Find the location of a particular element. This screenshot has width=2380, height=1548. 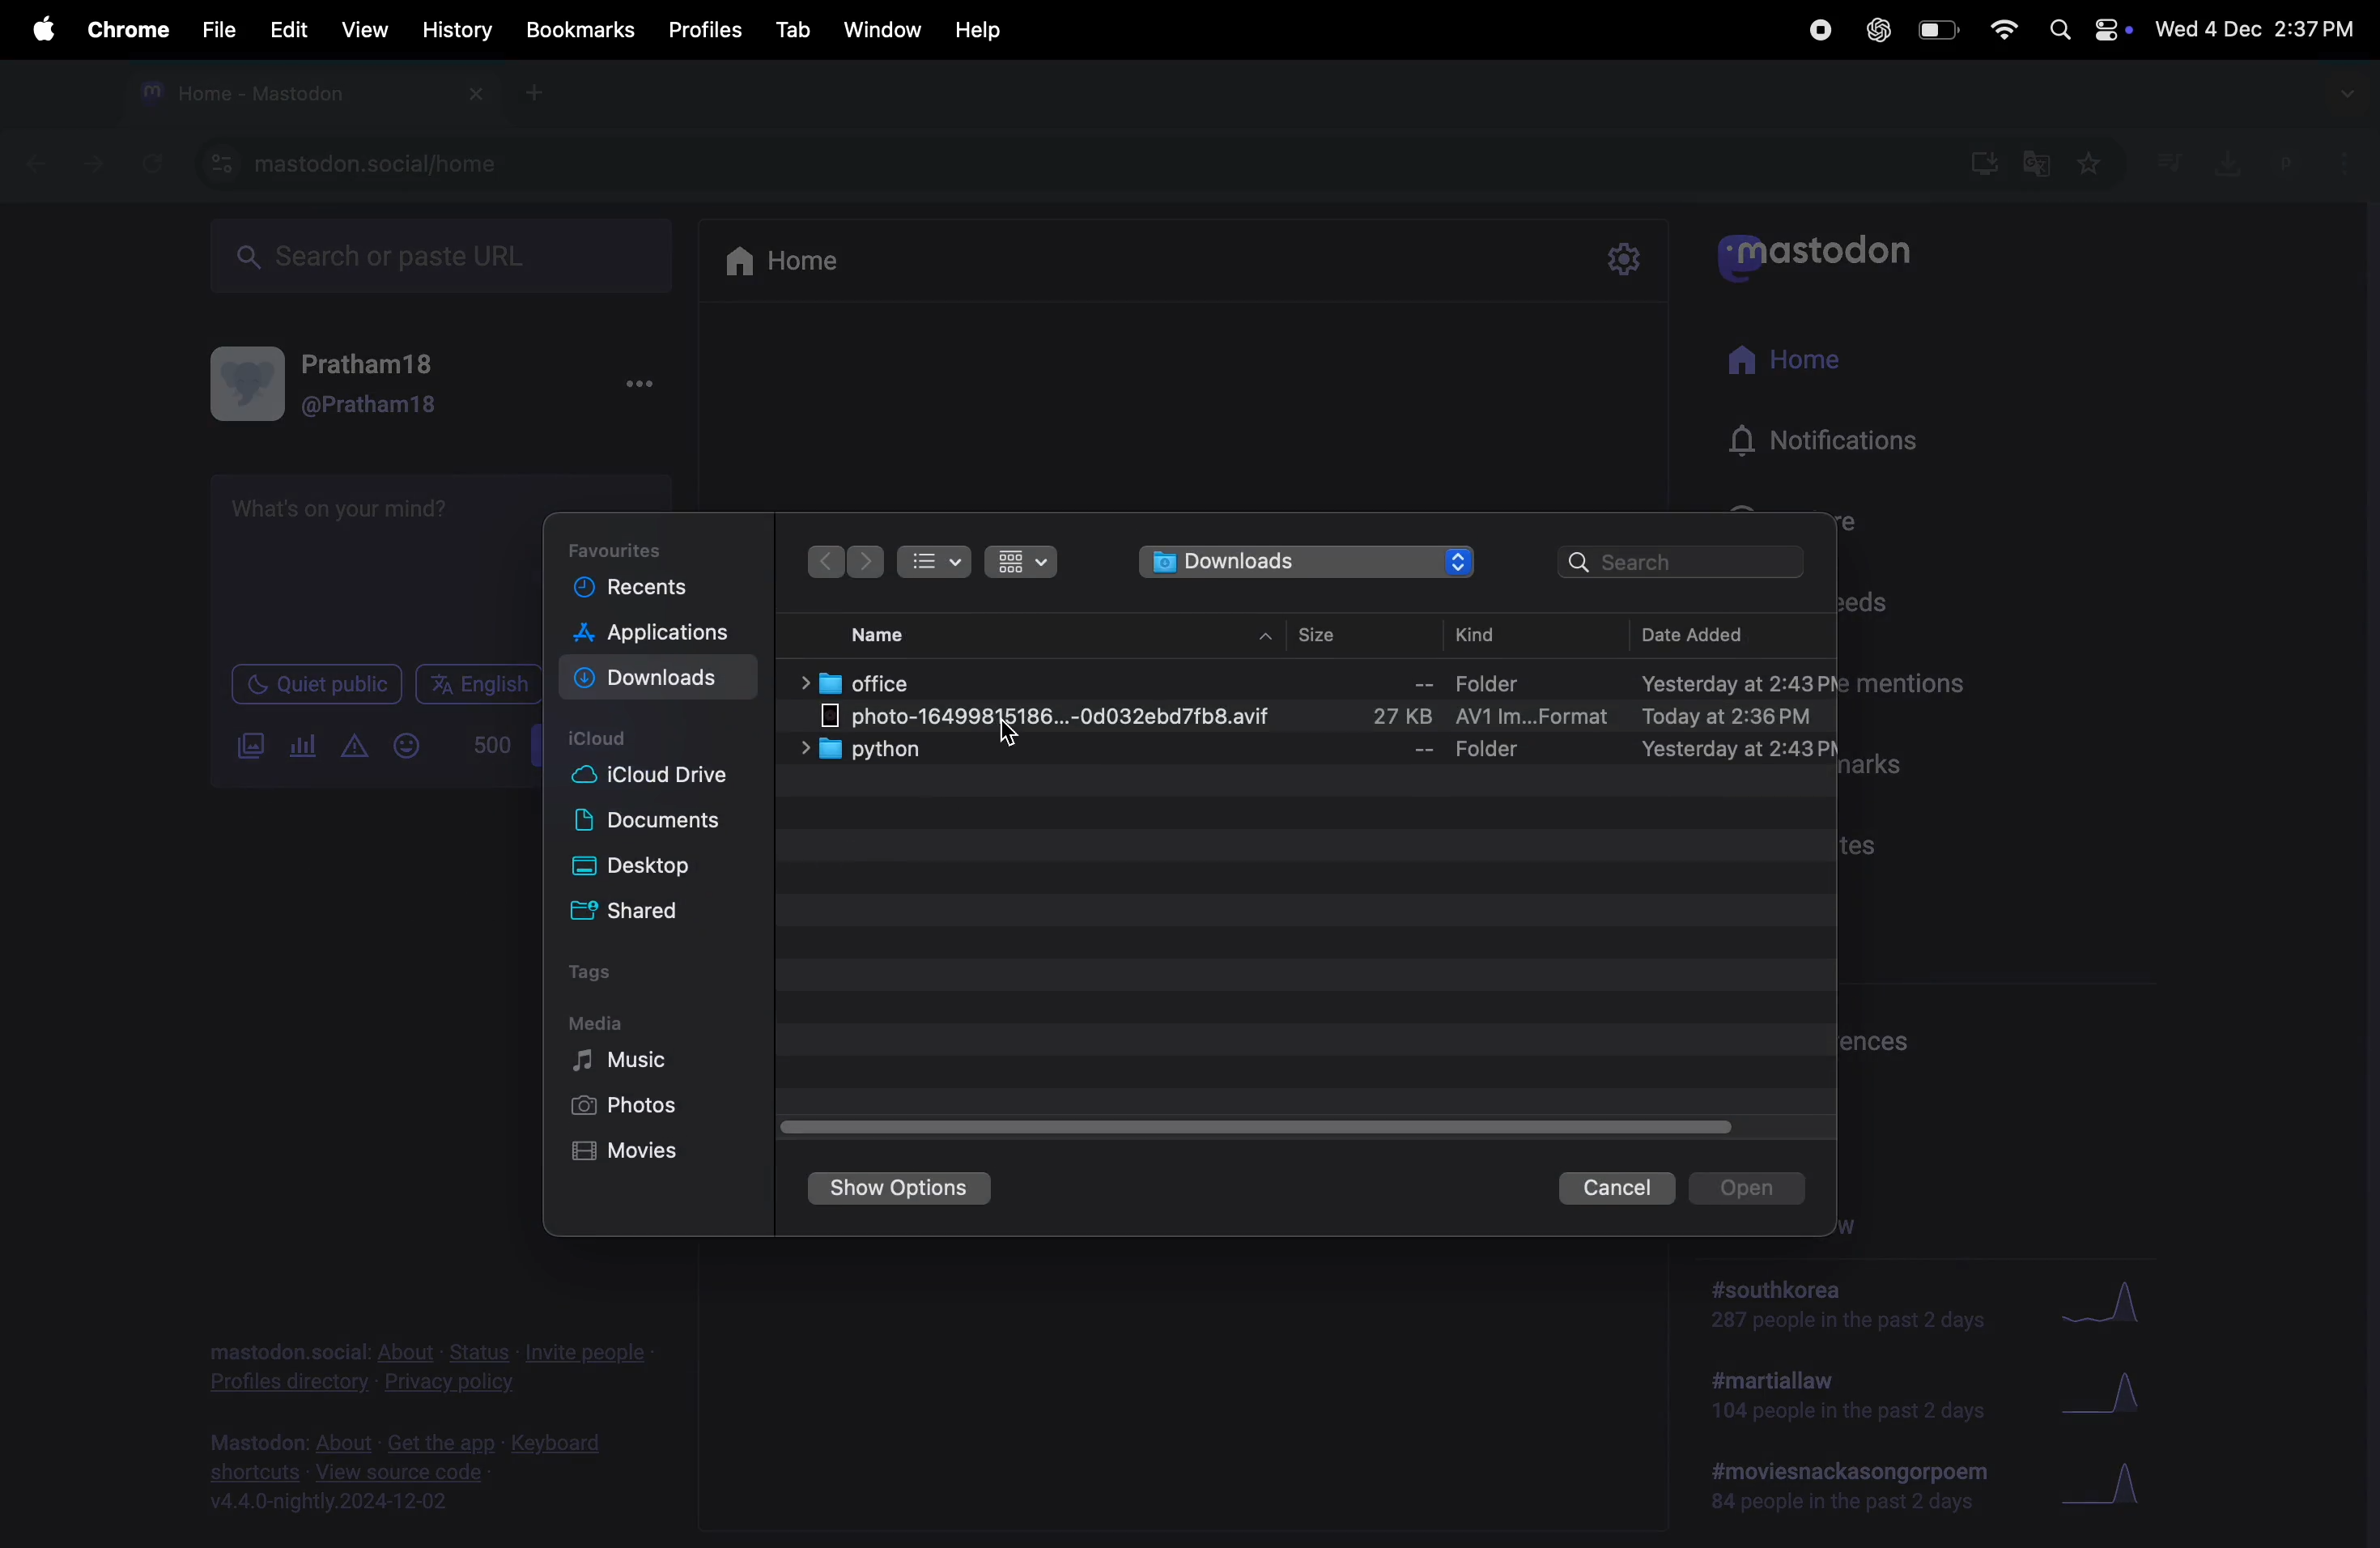

home is located at coordinates (1790, 362).